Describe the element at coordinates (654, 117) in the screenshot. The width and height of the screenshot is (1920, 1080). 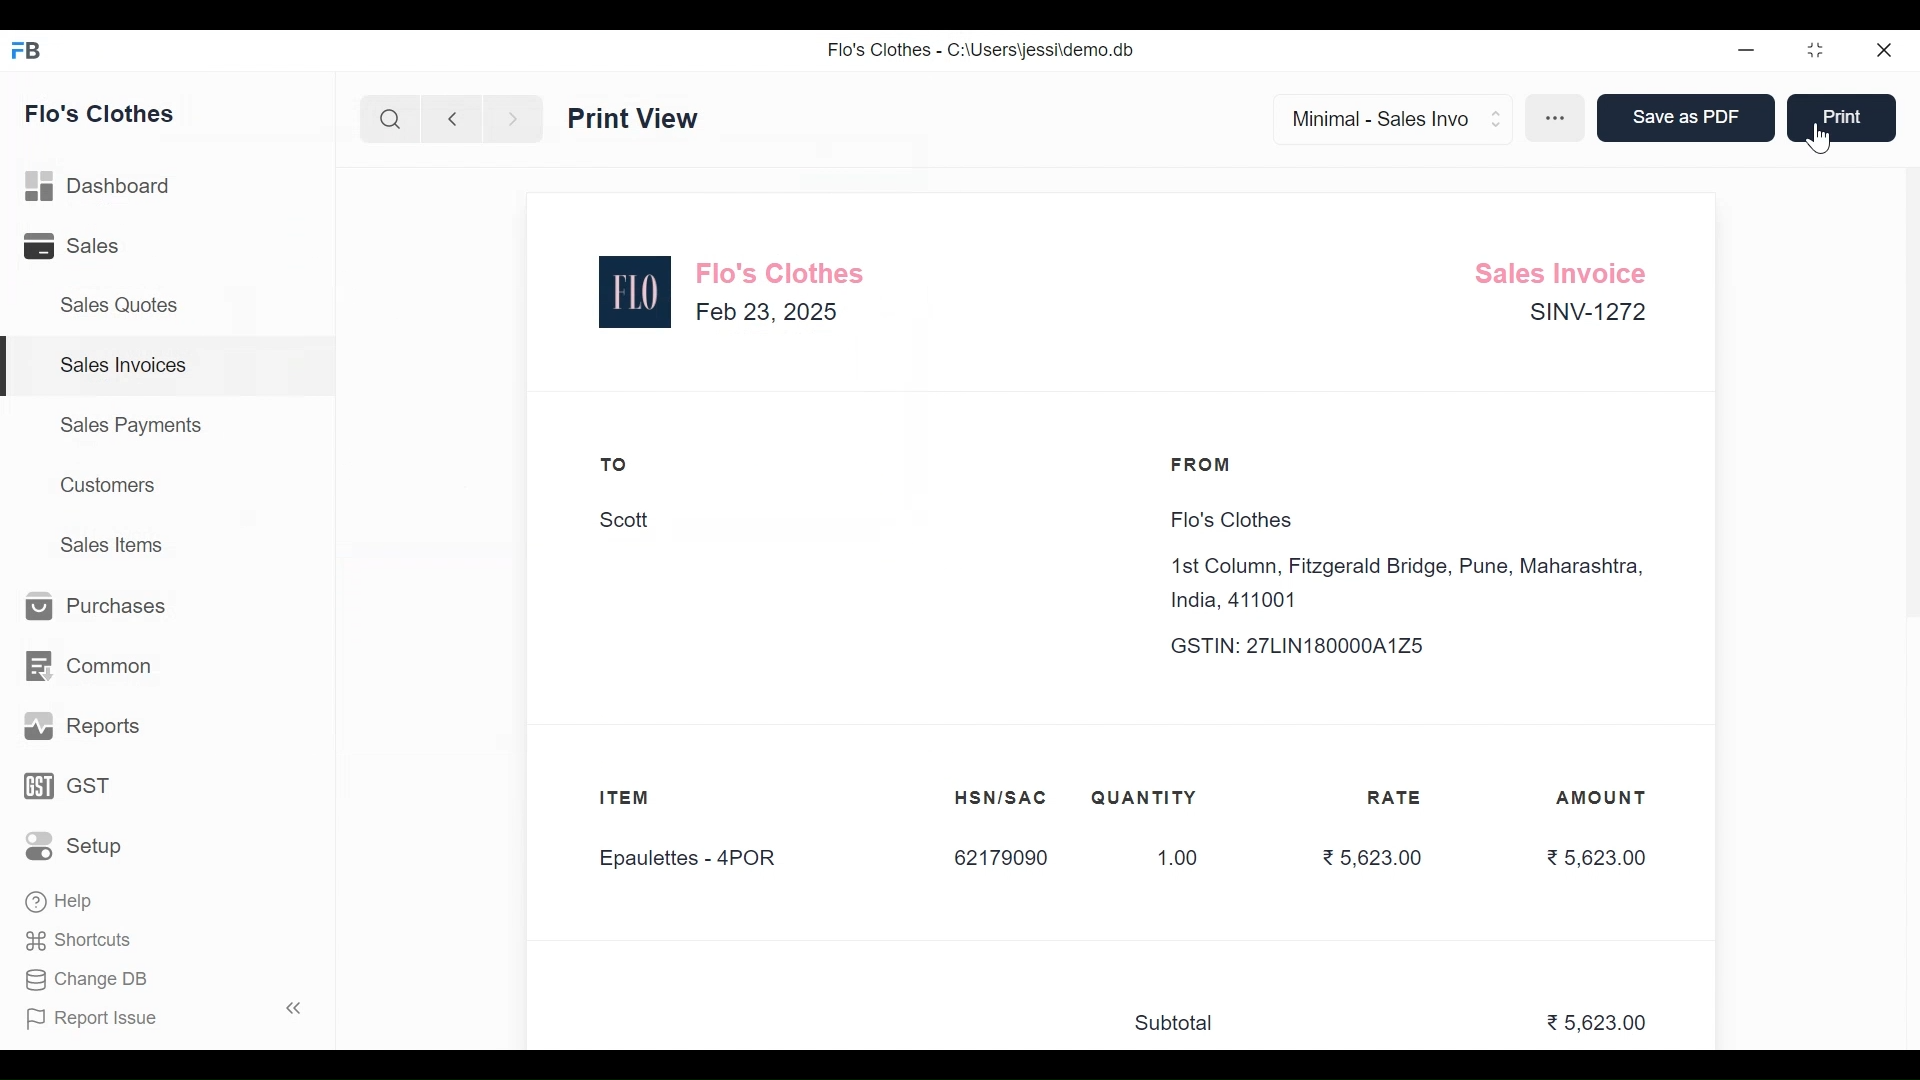
I see `Sales Invoice` at that location.